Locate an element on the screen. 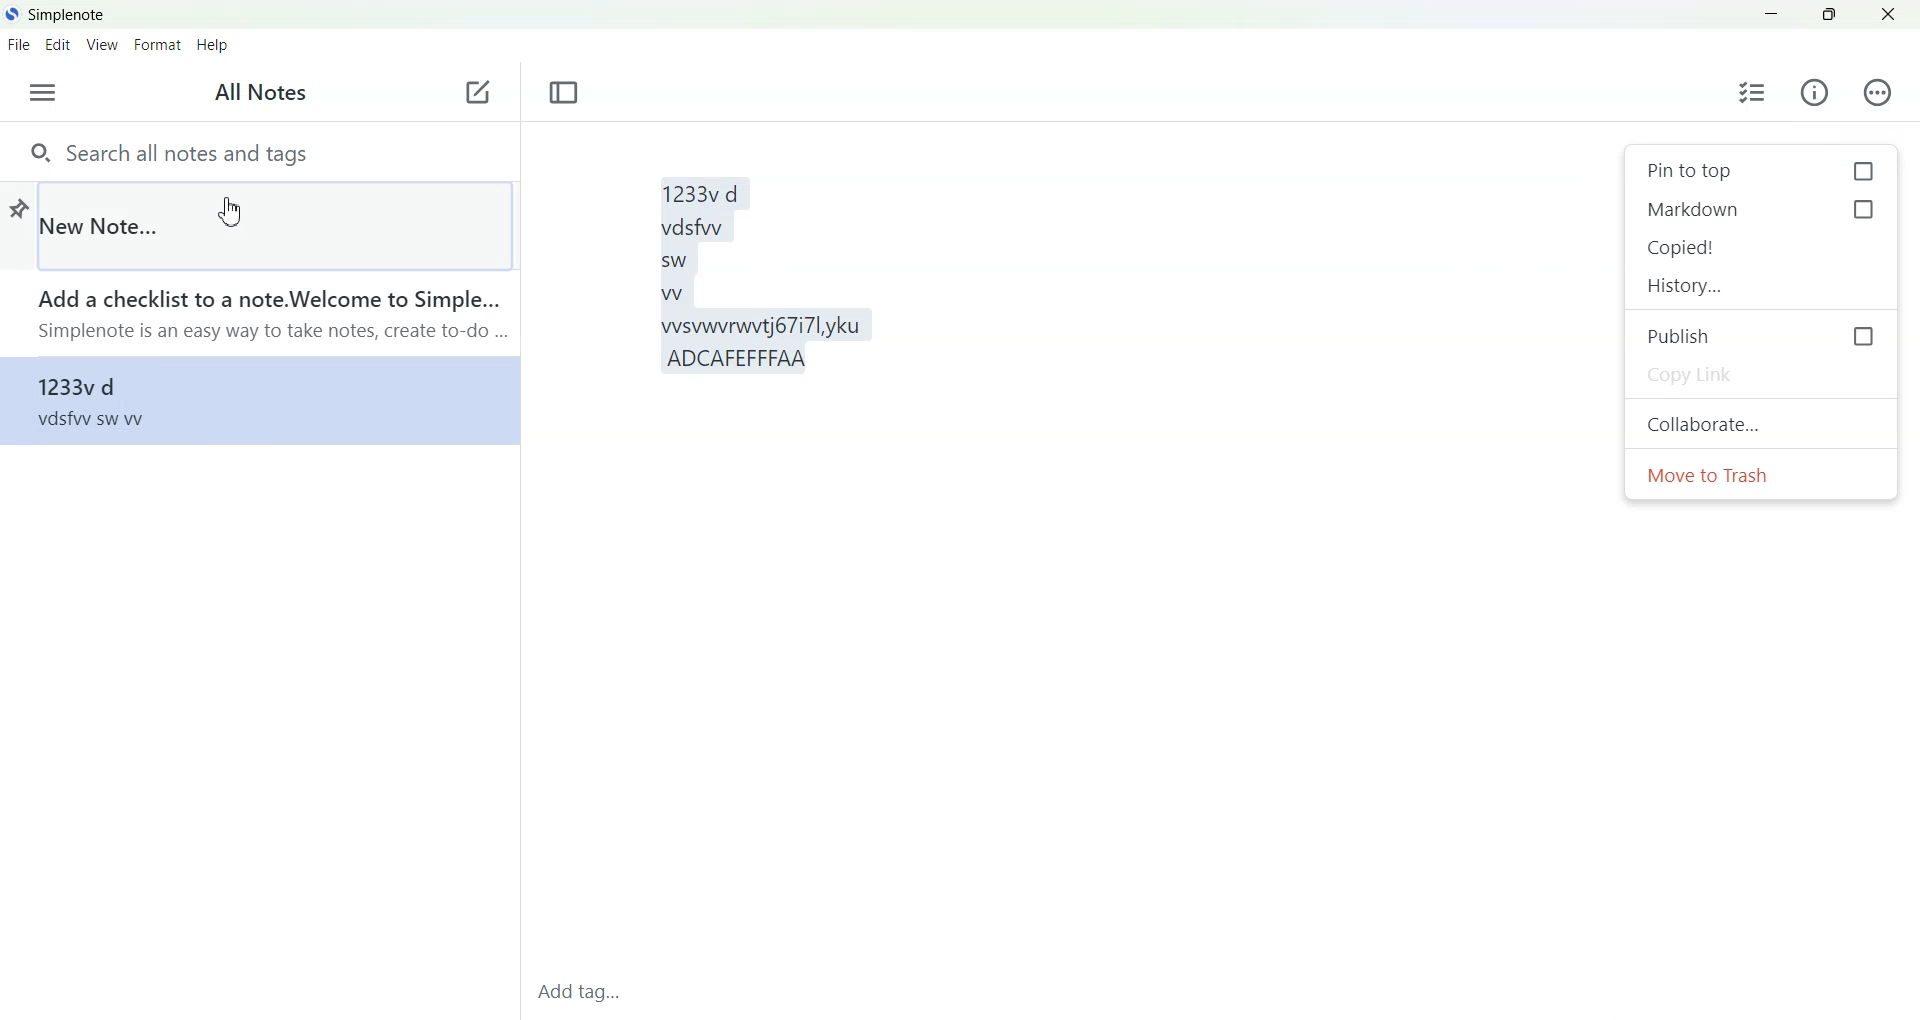  Menu is located at coordinates (42, 93).